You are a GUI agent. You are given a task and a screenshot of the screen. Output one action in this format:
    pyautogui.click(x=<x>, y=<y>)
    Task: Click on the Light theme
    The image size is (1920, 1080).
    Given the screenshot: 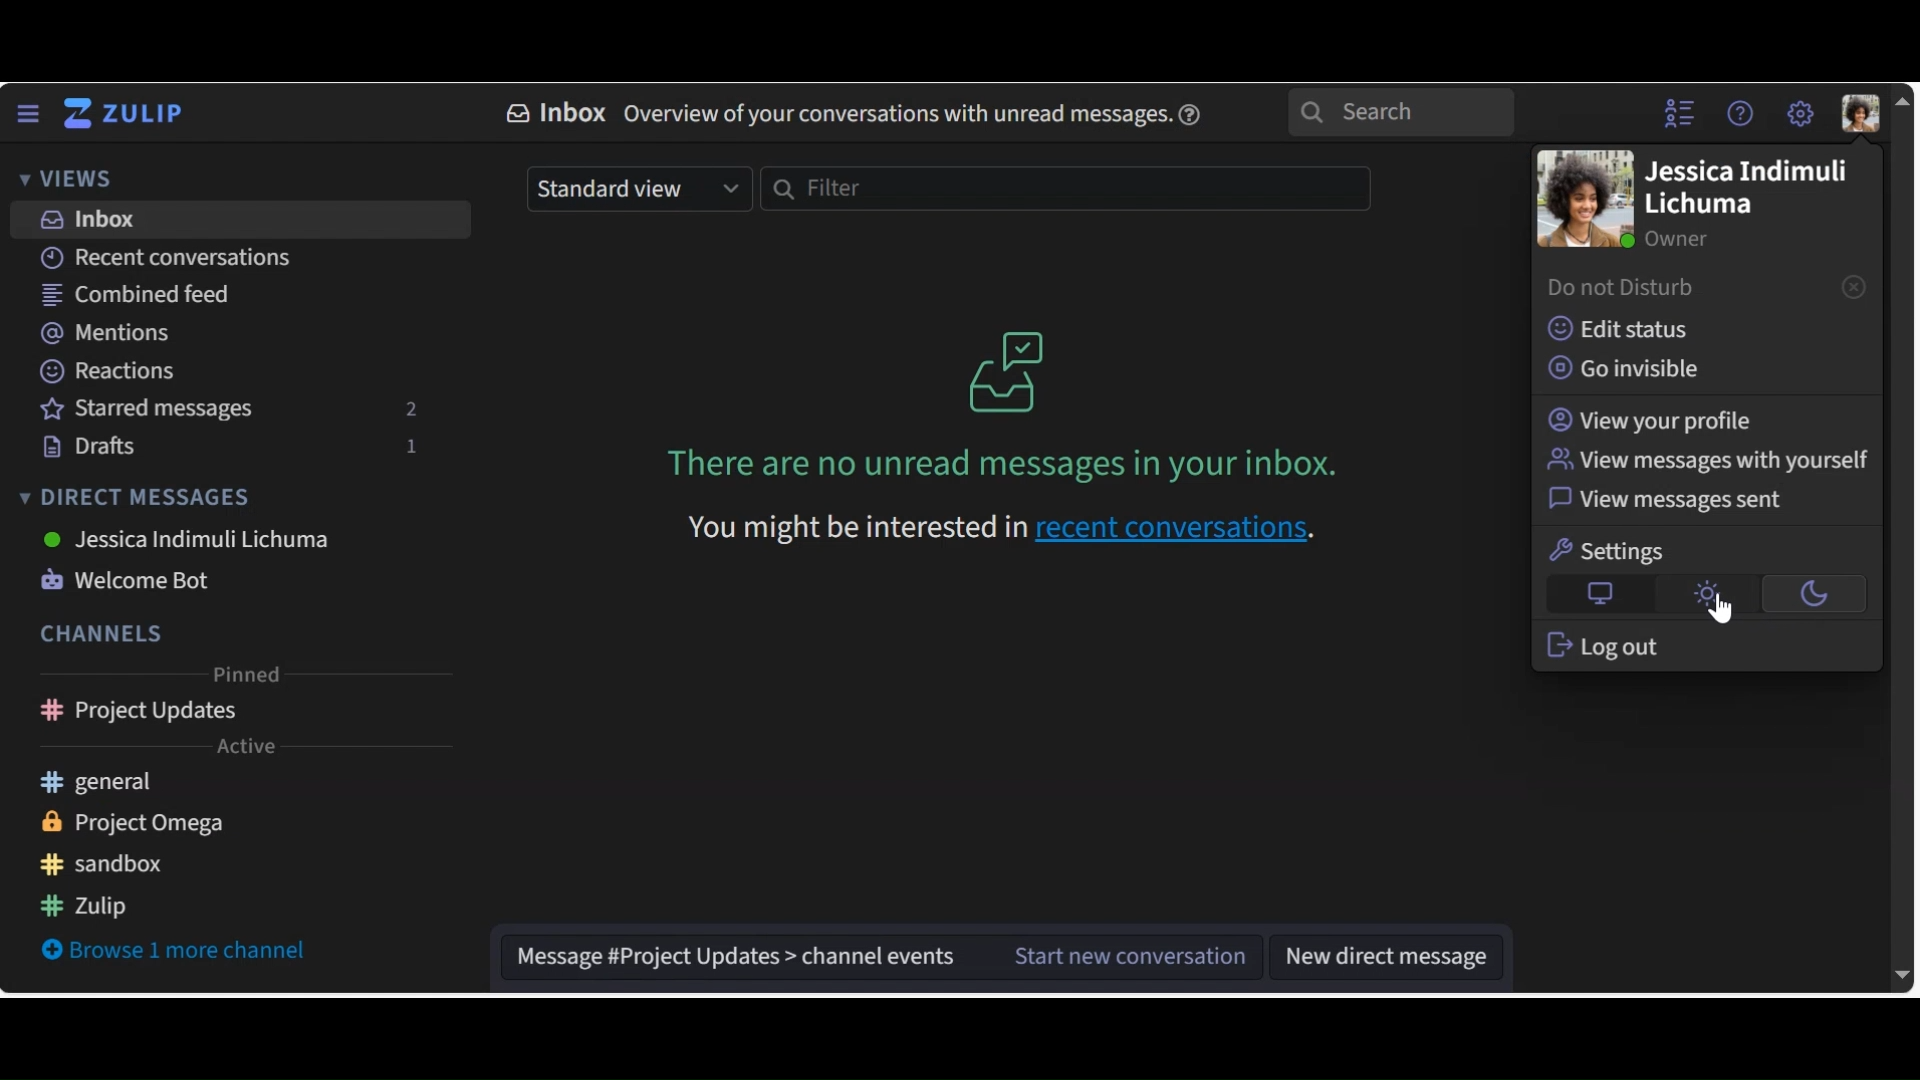 What is the action you would take?
    pyautogui.click(x=1707, y=595)
    